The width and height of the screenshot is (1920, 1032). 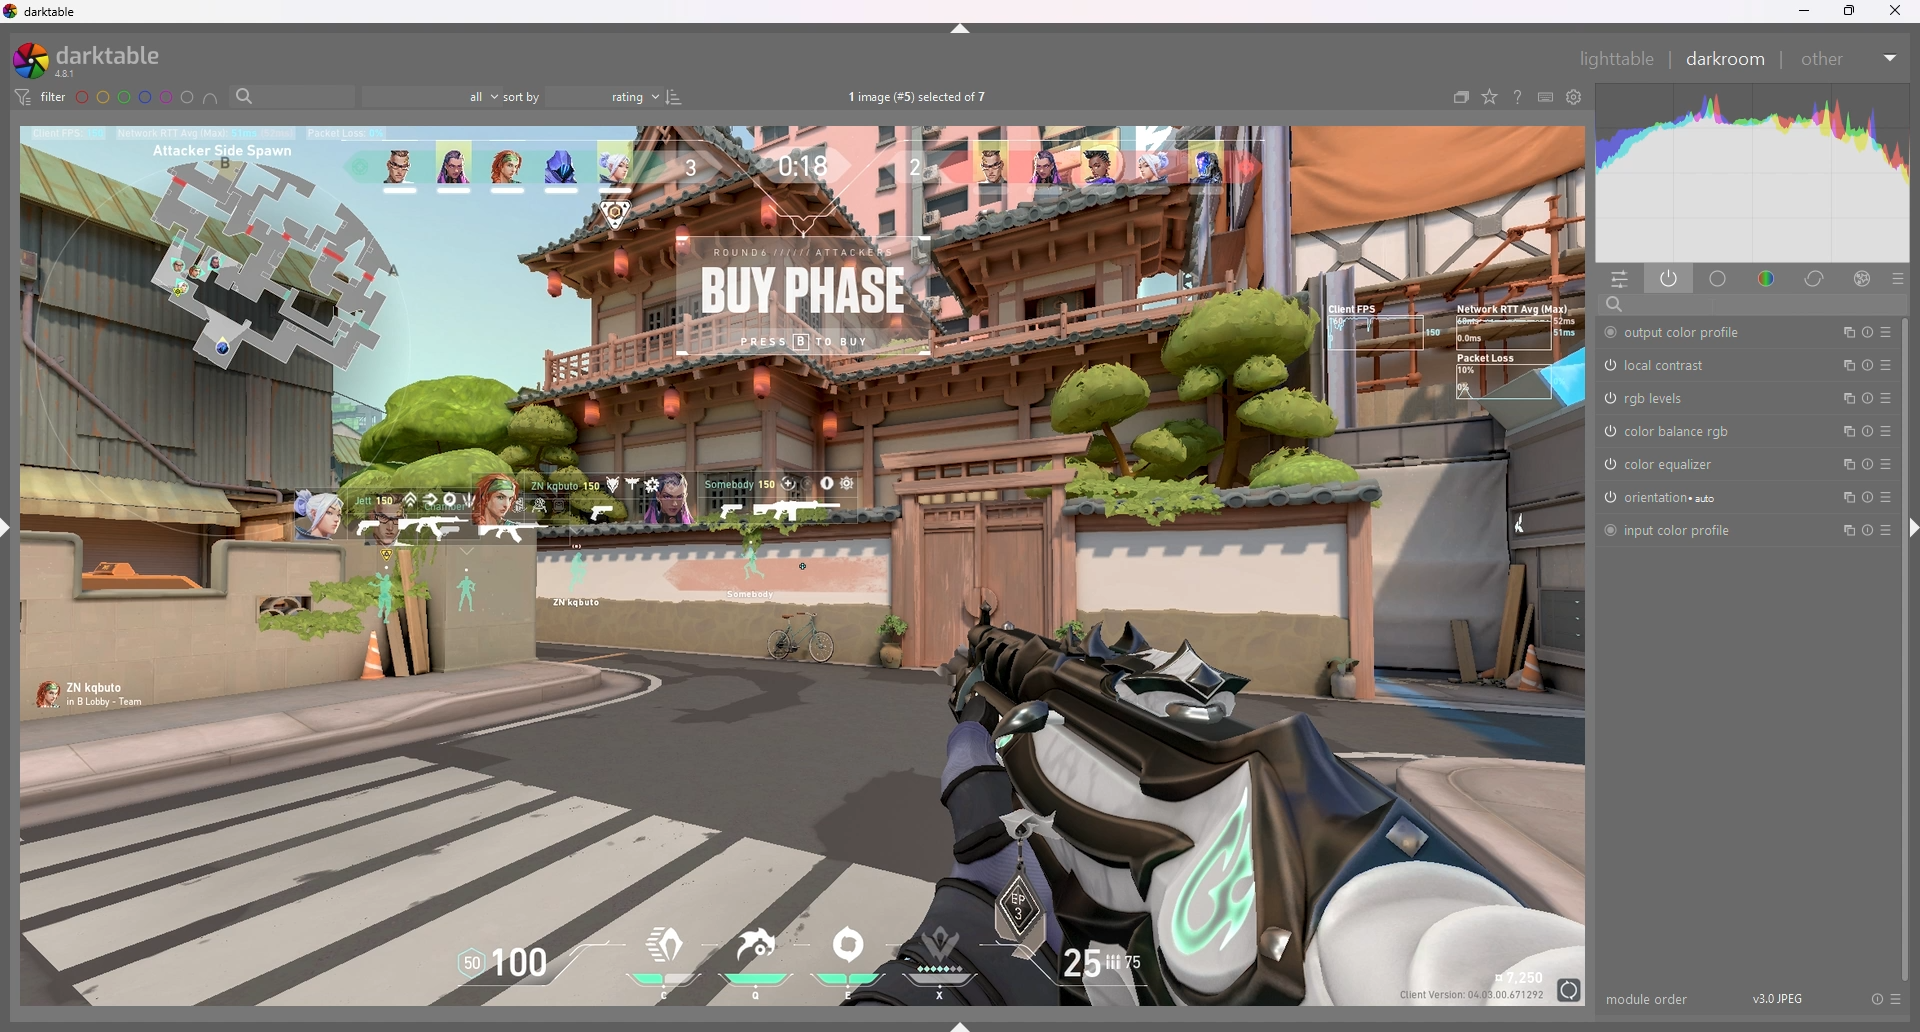 I want to click on sort by, so click(x=582, y=96).